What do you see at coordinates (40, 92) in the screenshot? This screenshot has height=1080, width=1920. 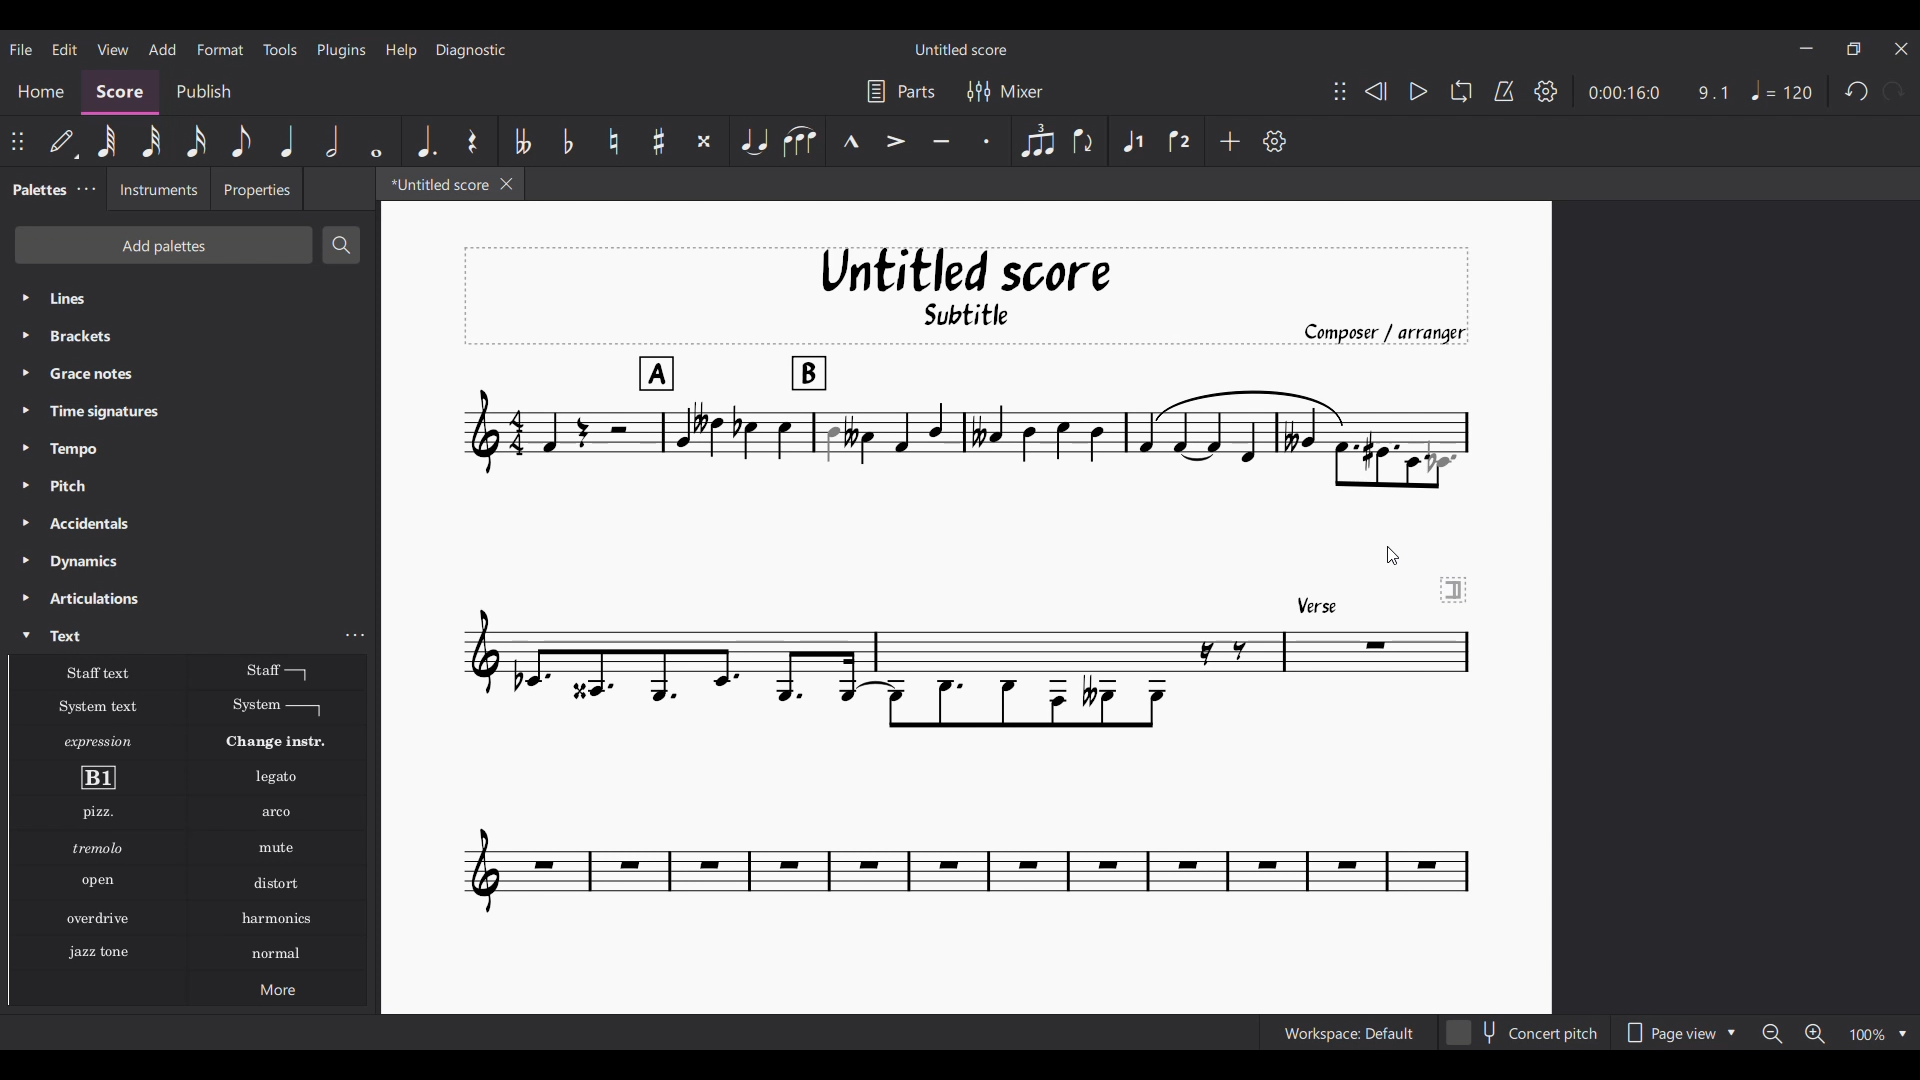 I see `Home section` at bounding box center [40, 92].